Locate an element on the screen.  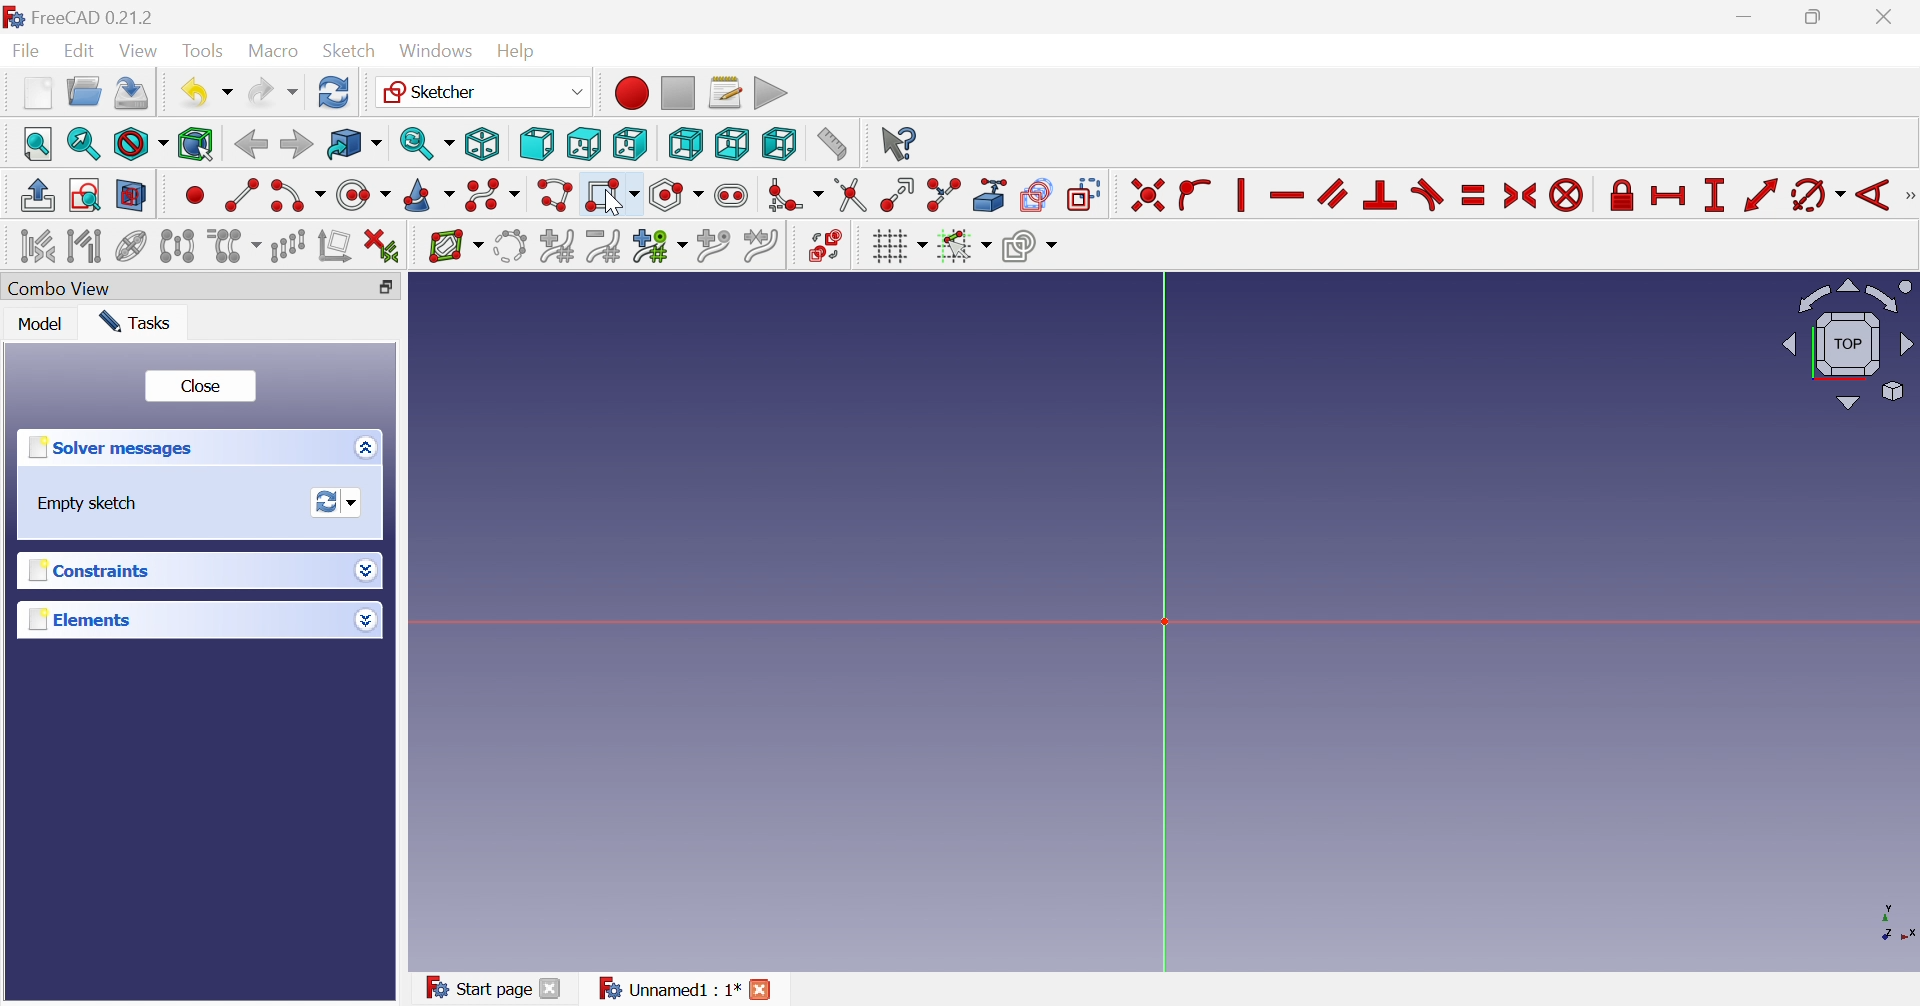
cursor is located at coordinates (615, 205).